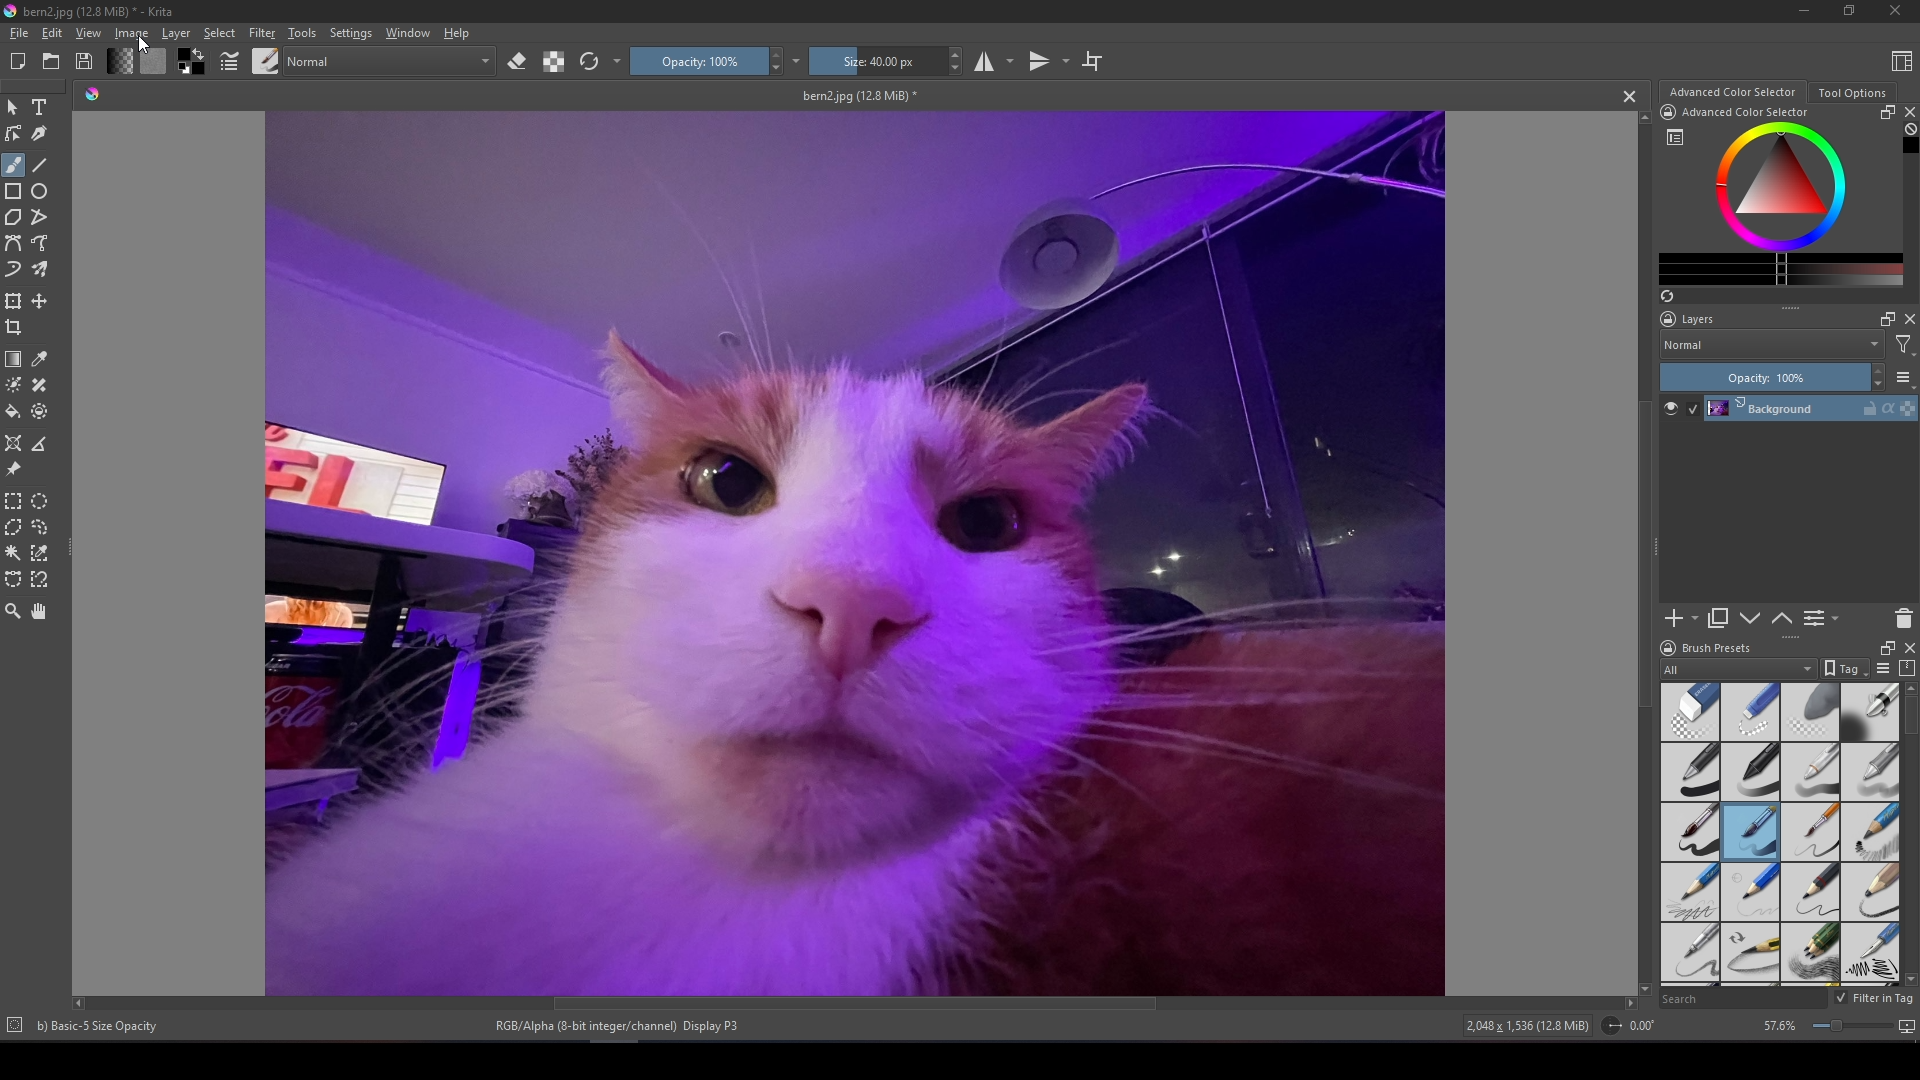  What do you see at coordinates (393, 61) in the screenshot?
I see `Blending mode` at bounding box center [393, 61].